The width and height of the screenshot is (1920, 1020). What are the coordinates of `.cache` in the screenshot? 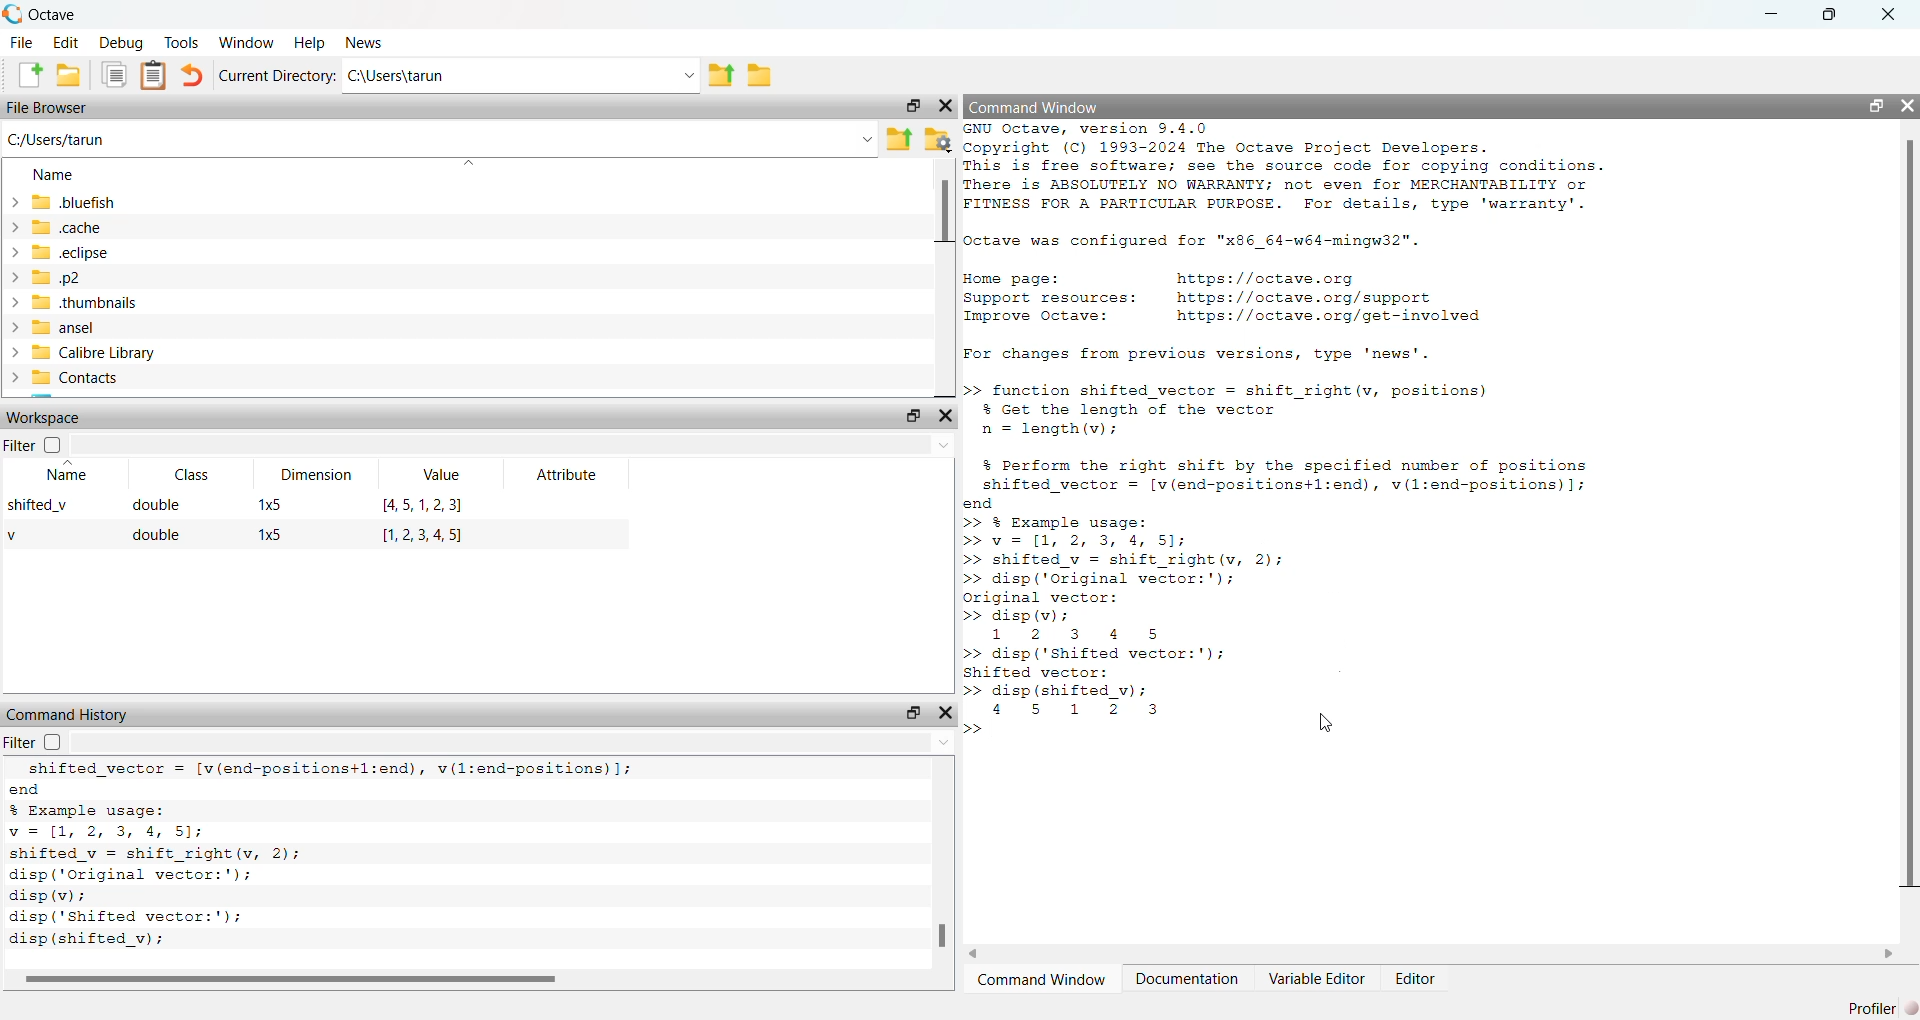 It's located at (98, 229).